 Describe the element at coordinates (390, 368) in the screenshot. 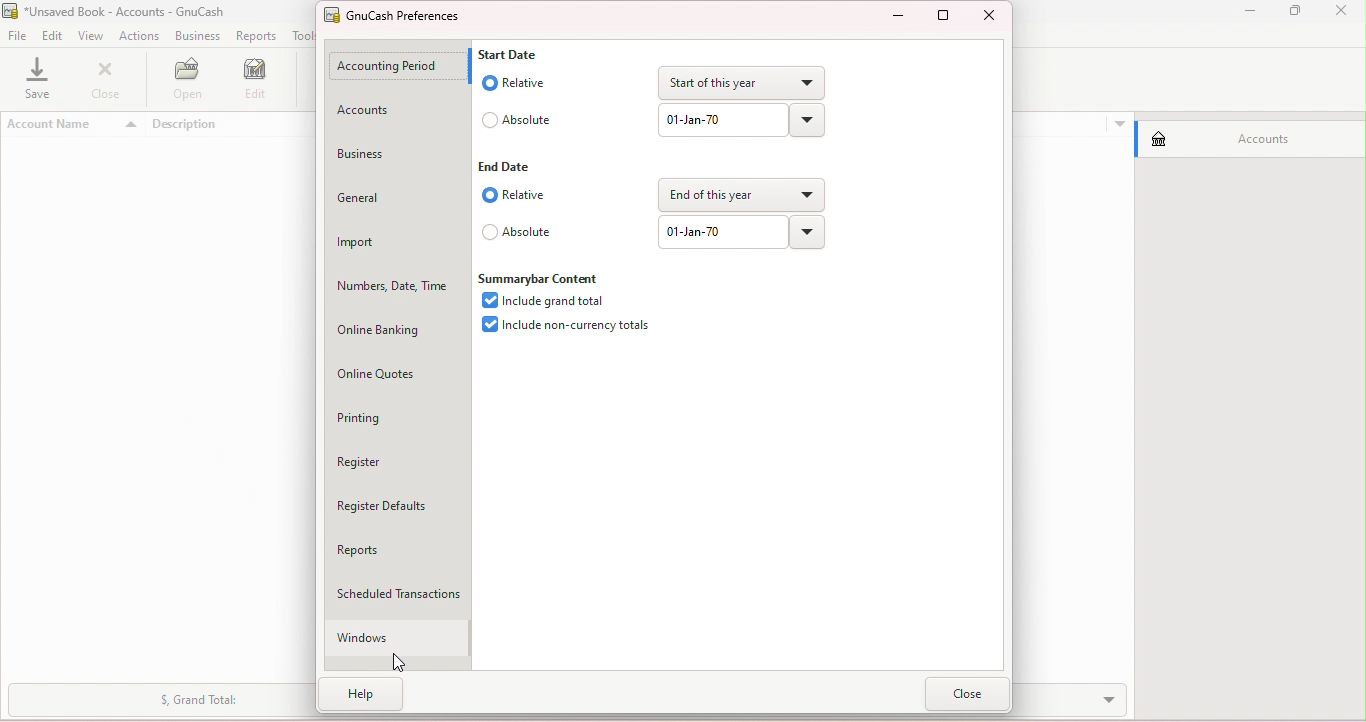

I see `Online quotes` at that location.